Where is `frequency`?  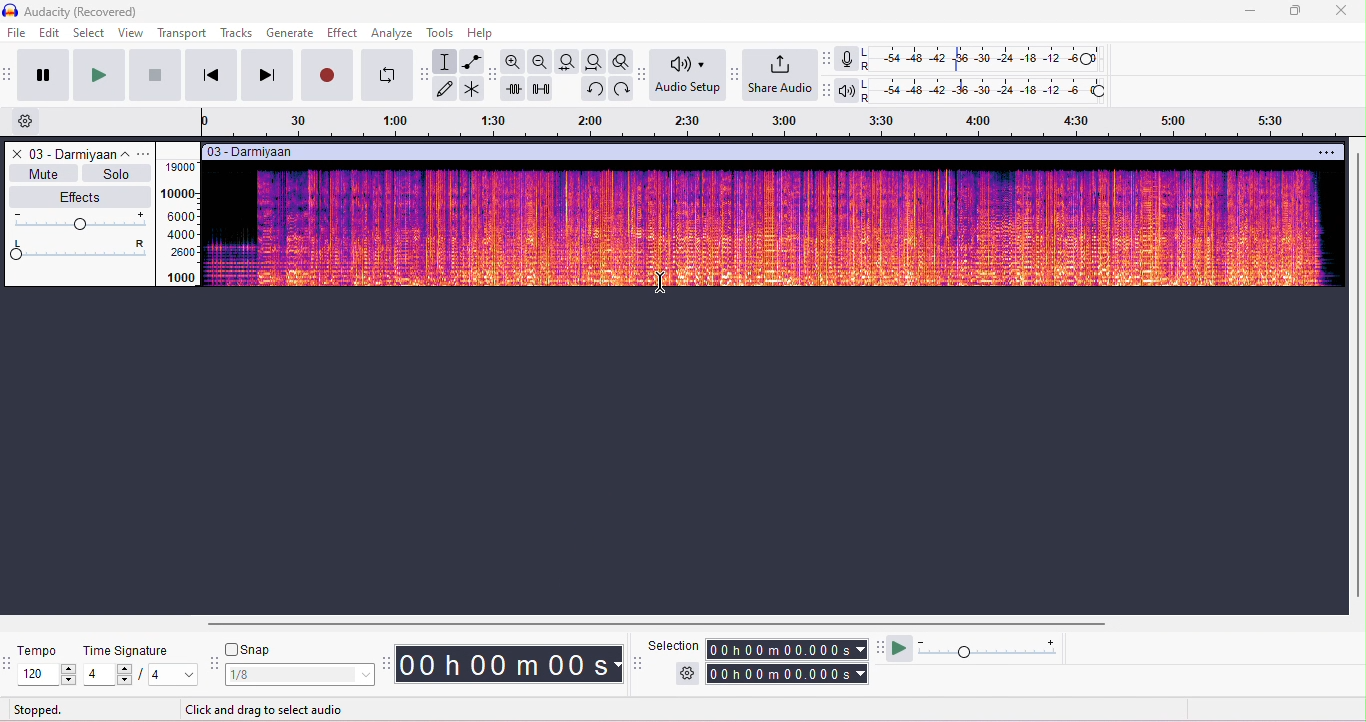 frequency is located at coordinates (179, 222).